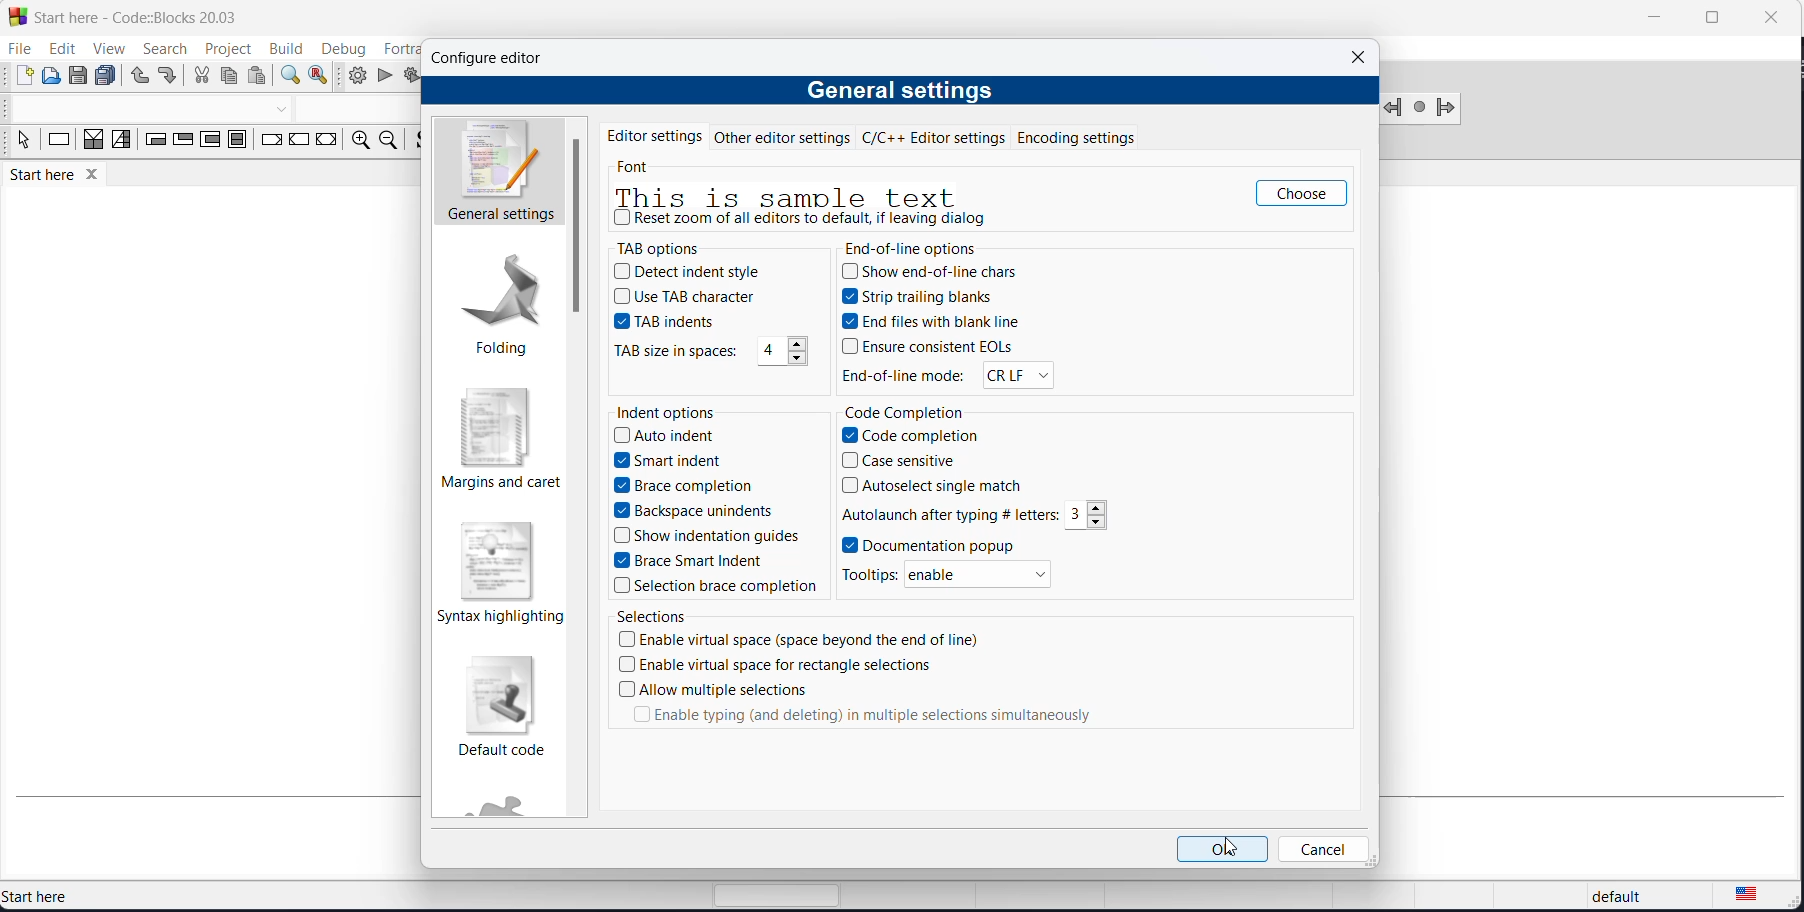 The width and height of the screenshot is (1804, 912). What do you see at coordinates (942, 347) in the screenshot?
I see `ensure consistent EOLs ` at bounding box center [942, 347].